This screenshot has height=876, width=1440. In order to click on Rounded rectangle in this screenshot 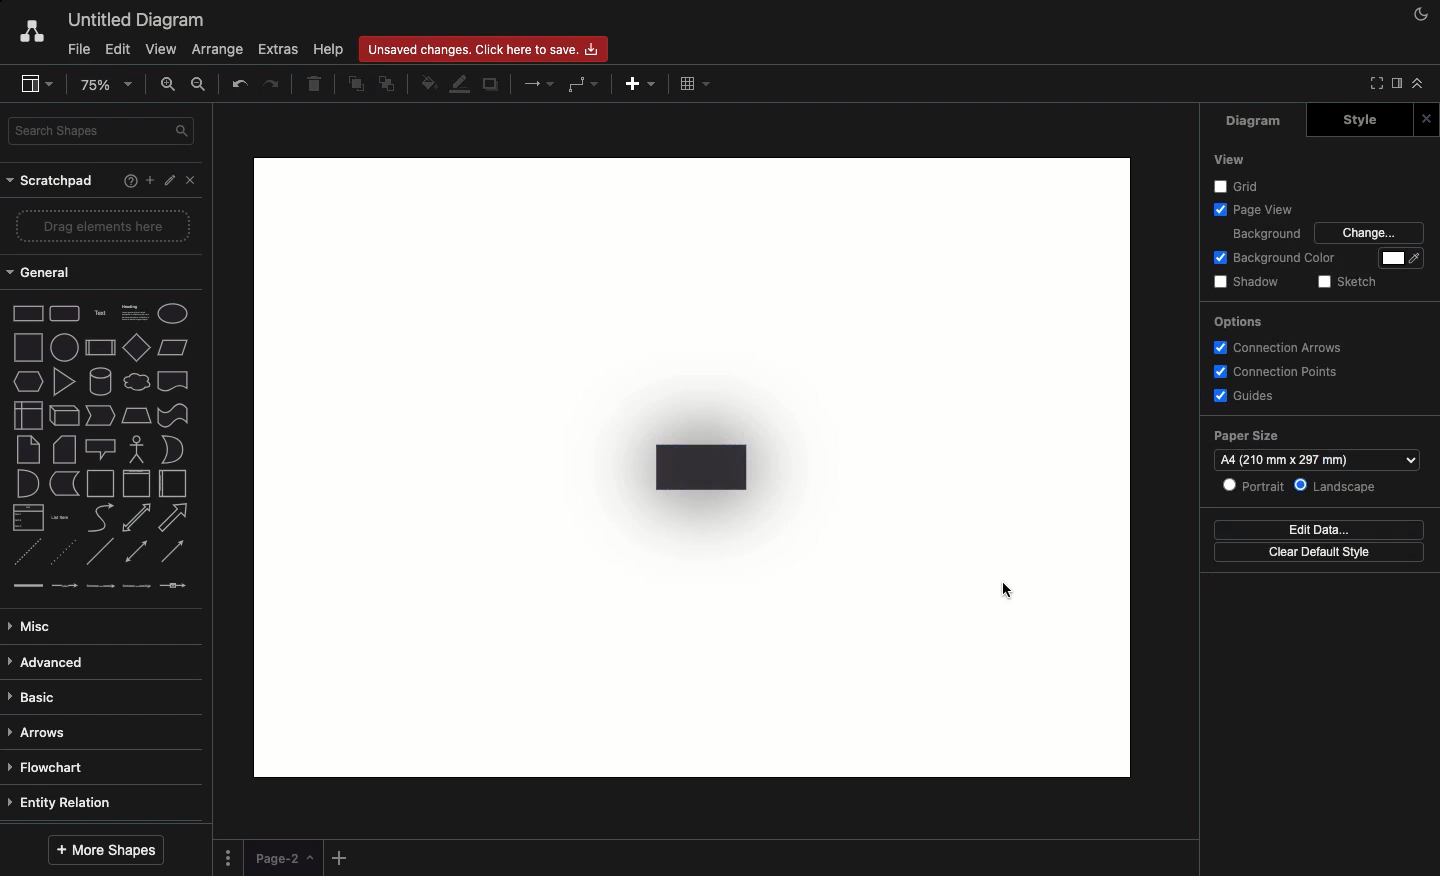, I will do `click(67, 315)`.